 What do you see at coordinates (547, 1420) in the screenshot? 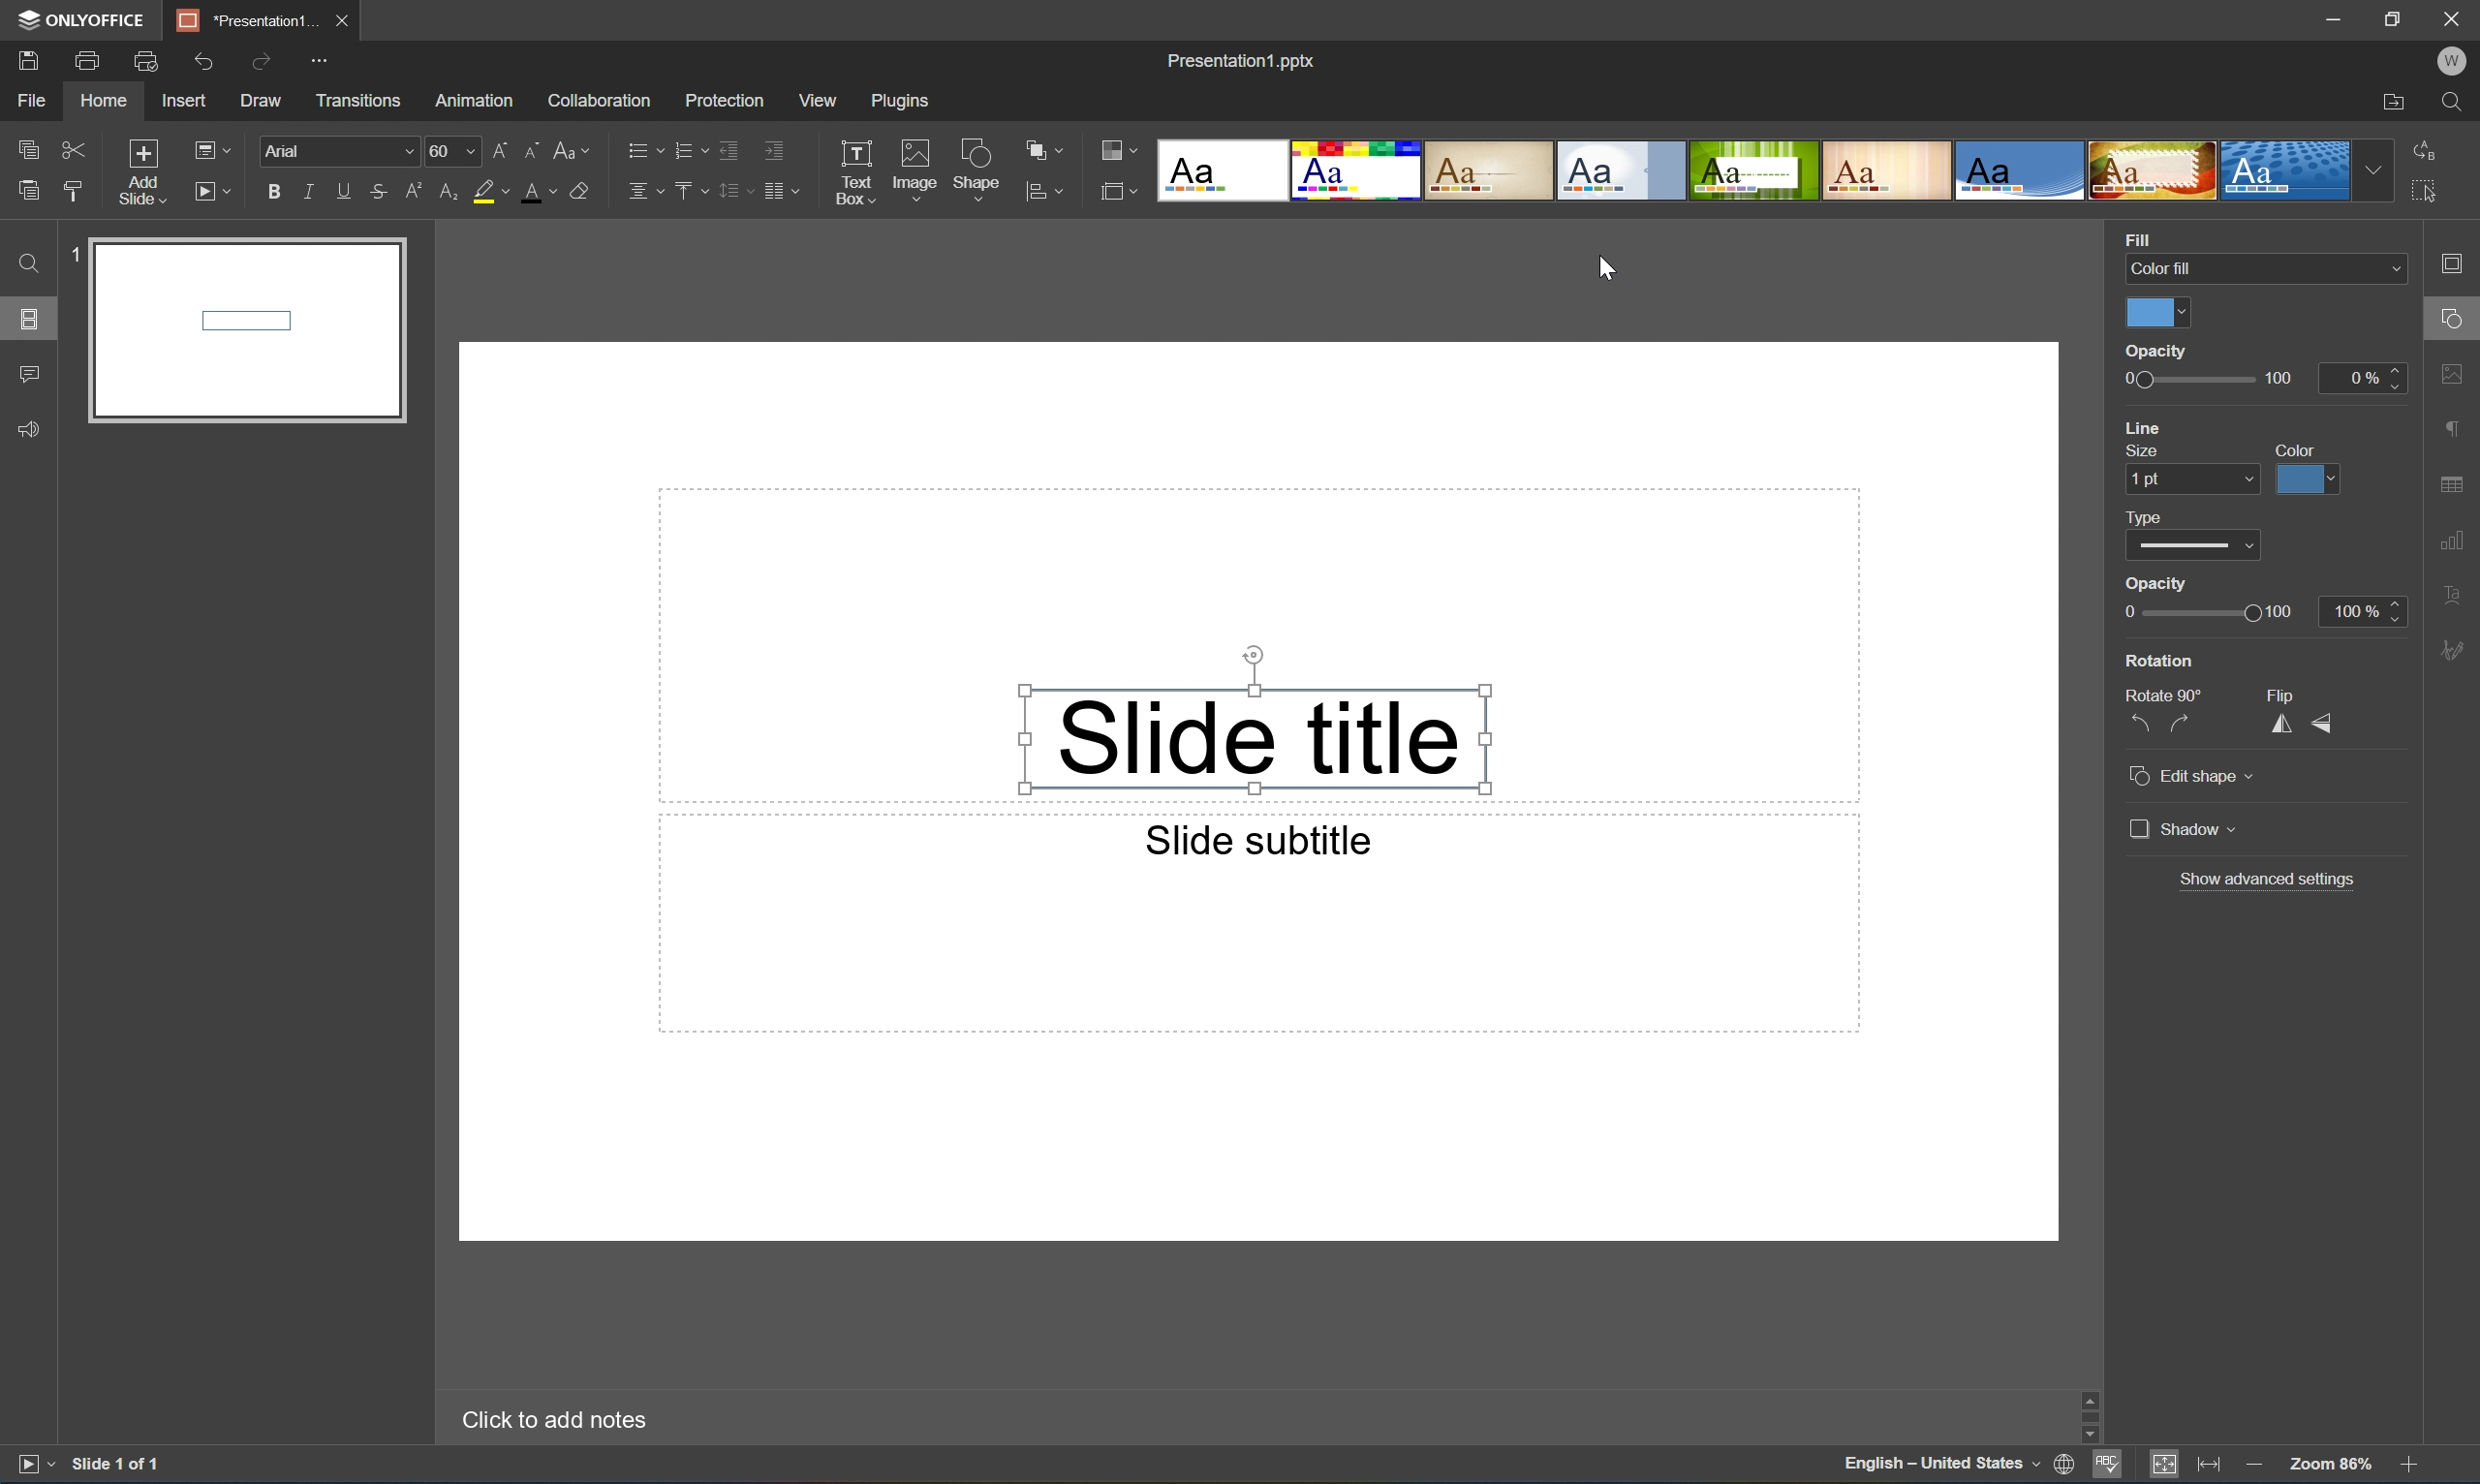
I see `Click to add notes` at bounding box center [547, 1420].